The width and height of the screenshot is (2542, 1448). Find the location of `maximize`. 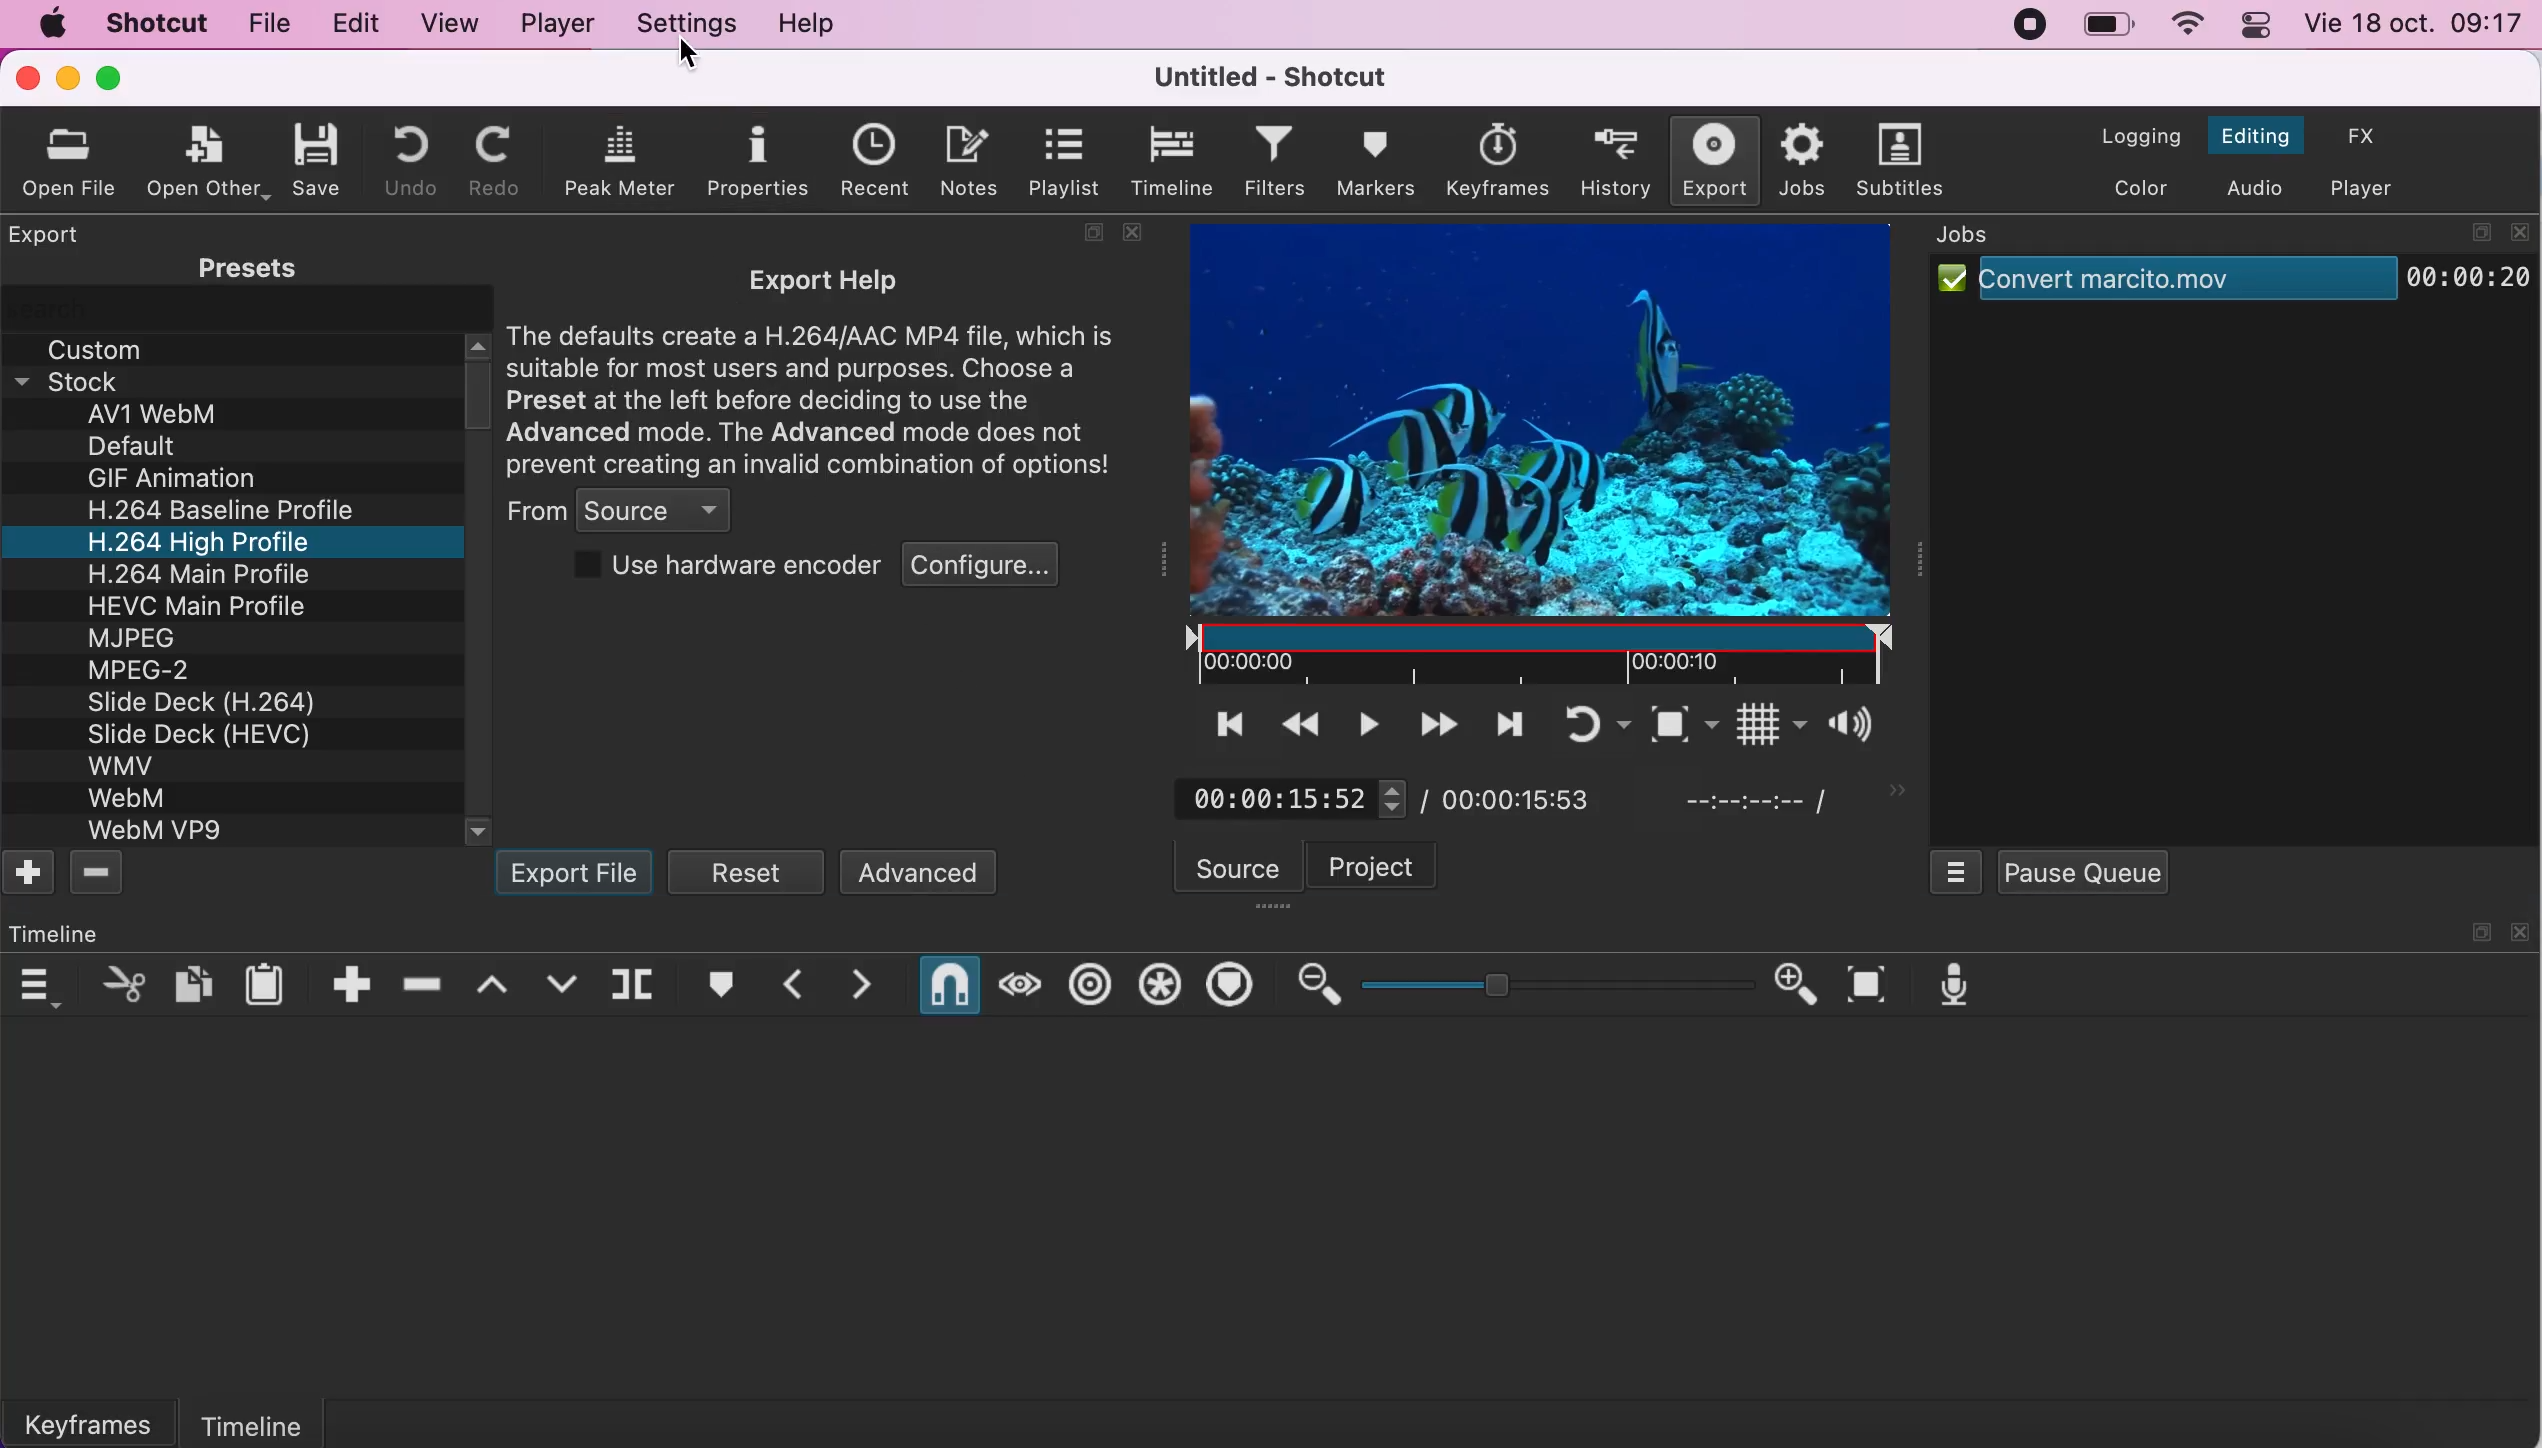

maximize is located at coordinates (2478, 231).